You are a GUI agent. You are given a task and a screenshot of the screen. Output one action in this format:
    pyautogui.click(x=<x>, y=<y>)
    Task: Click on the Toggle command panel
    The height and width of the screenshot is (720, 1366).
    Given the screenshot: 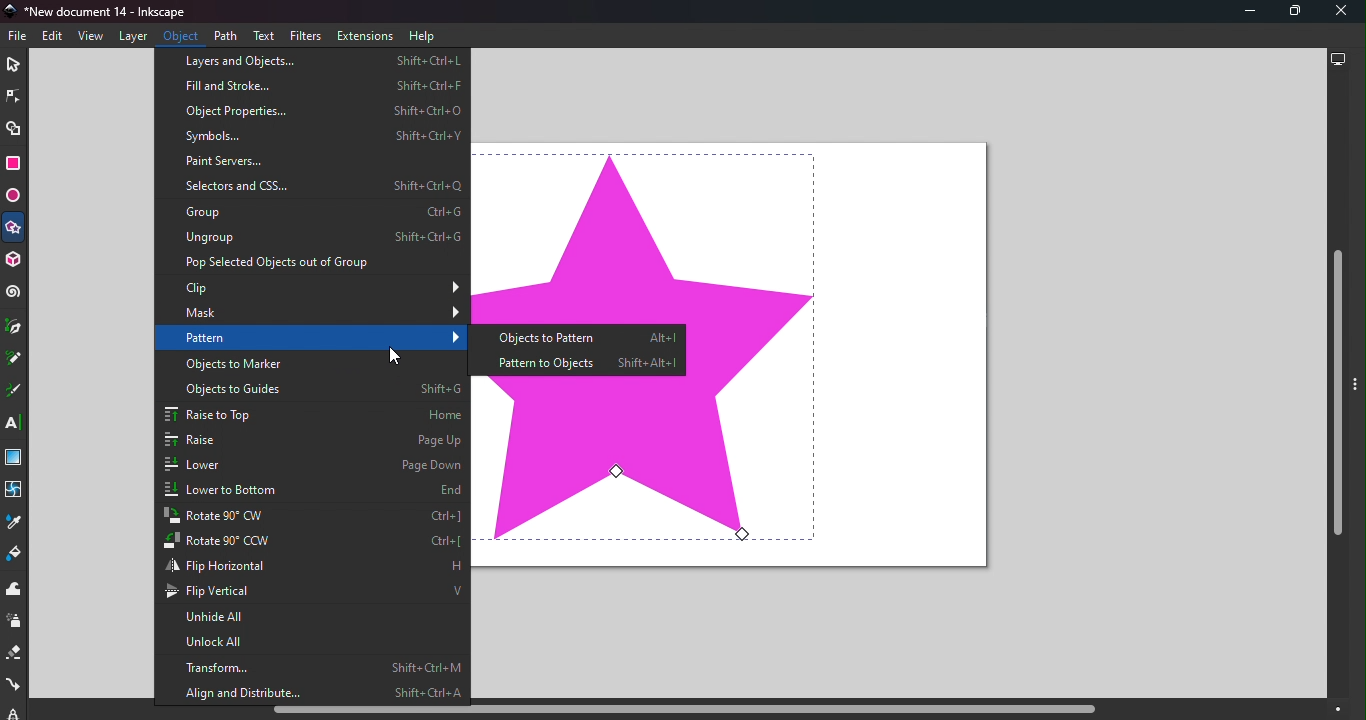 What is the action you would take?
    pyautogui.click(x=1358, y=395)
    